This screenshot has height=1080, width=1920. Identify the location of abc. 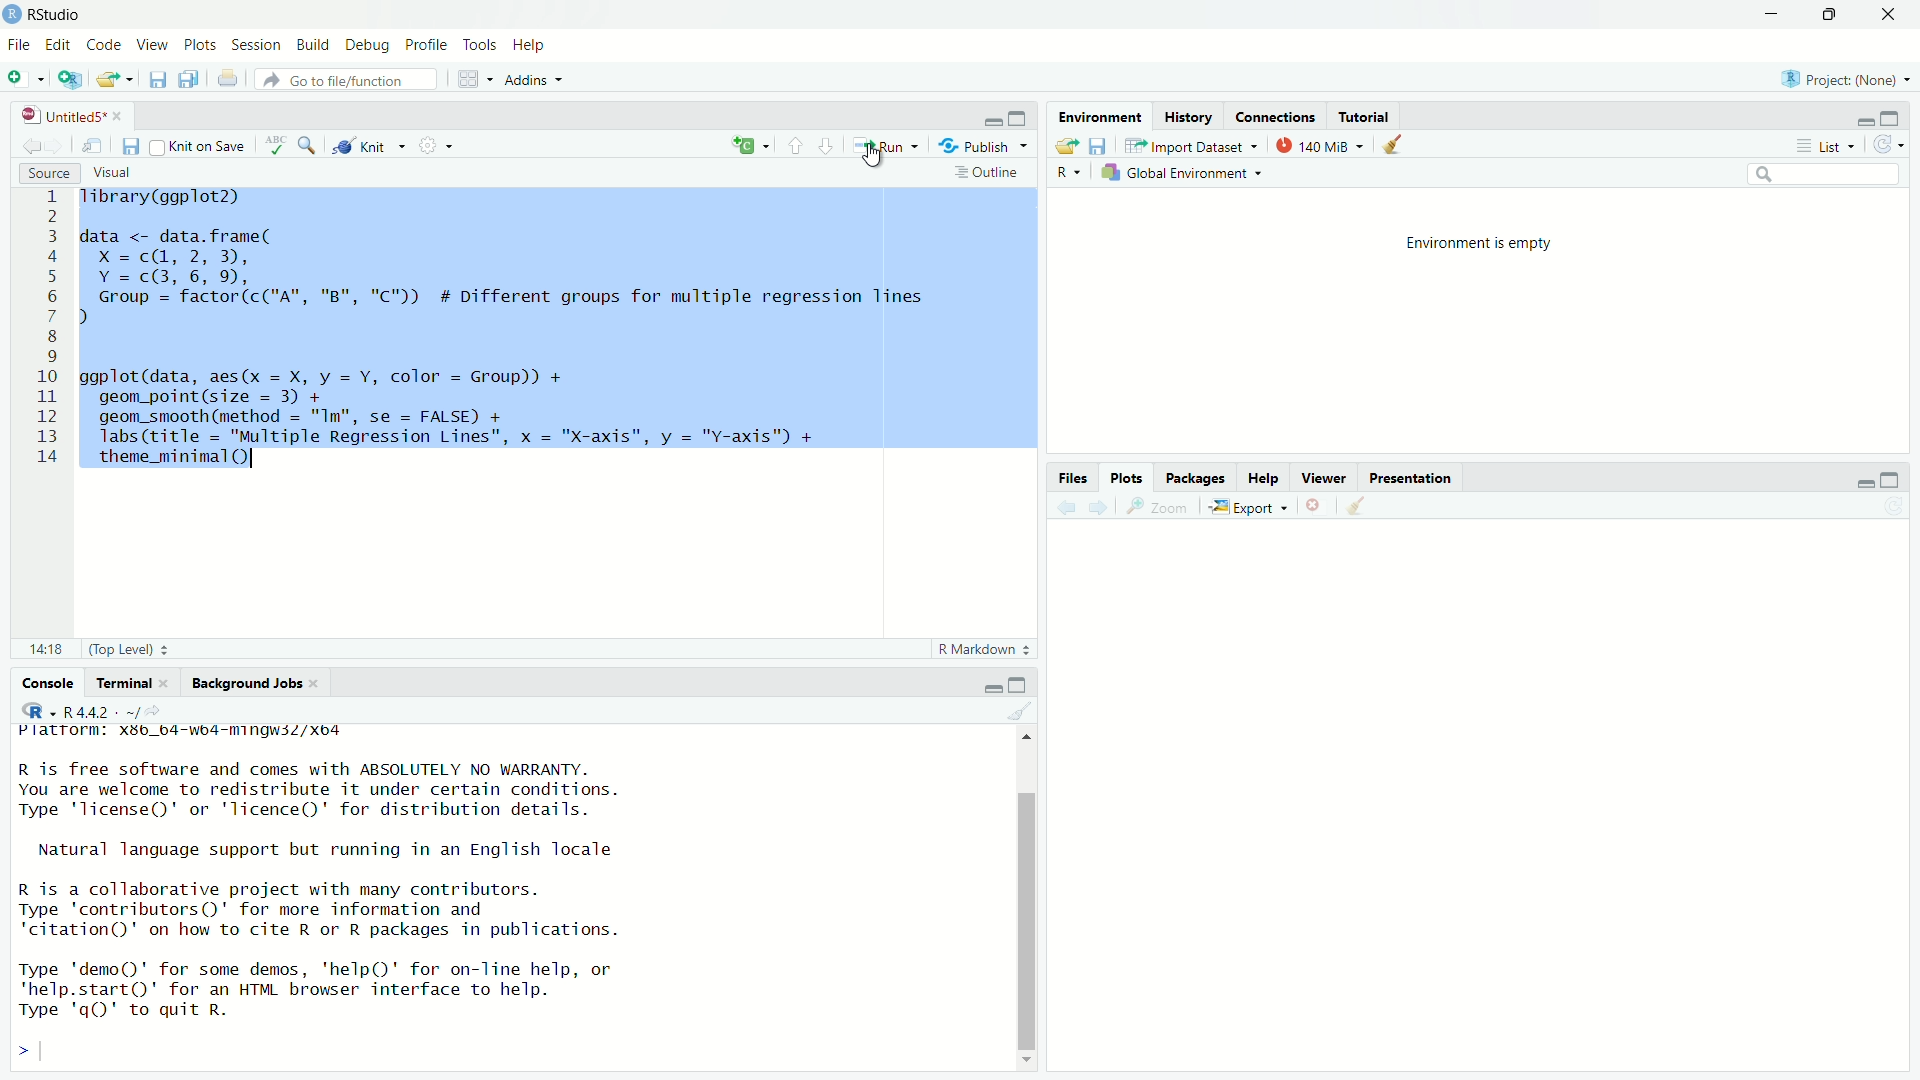
(272, 145).